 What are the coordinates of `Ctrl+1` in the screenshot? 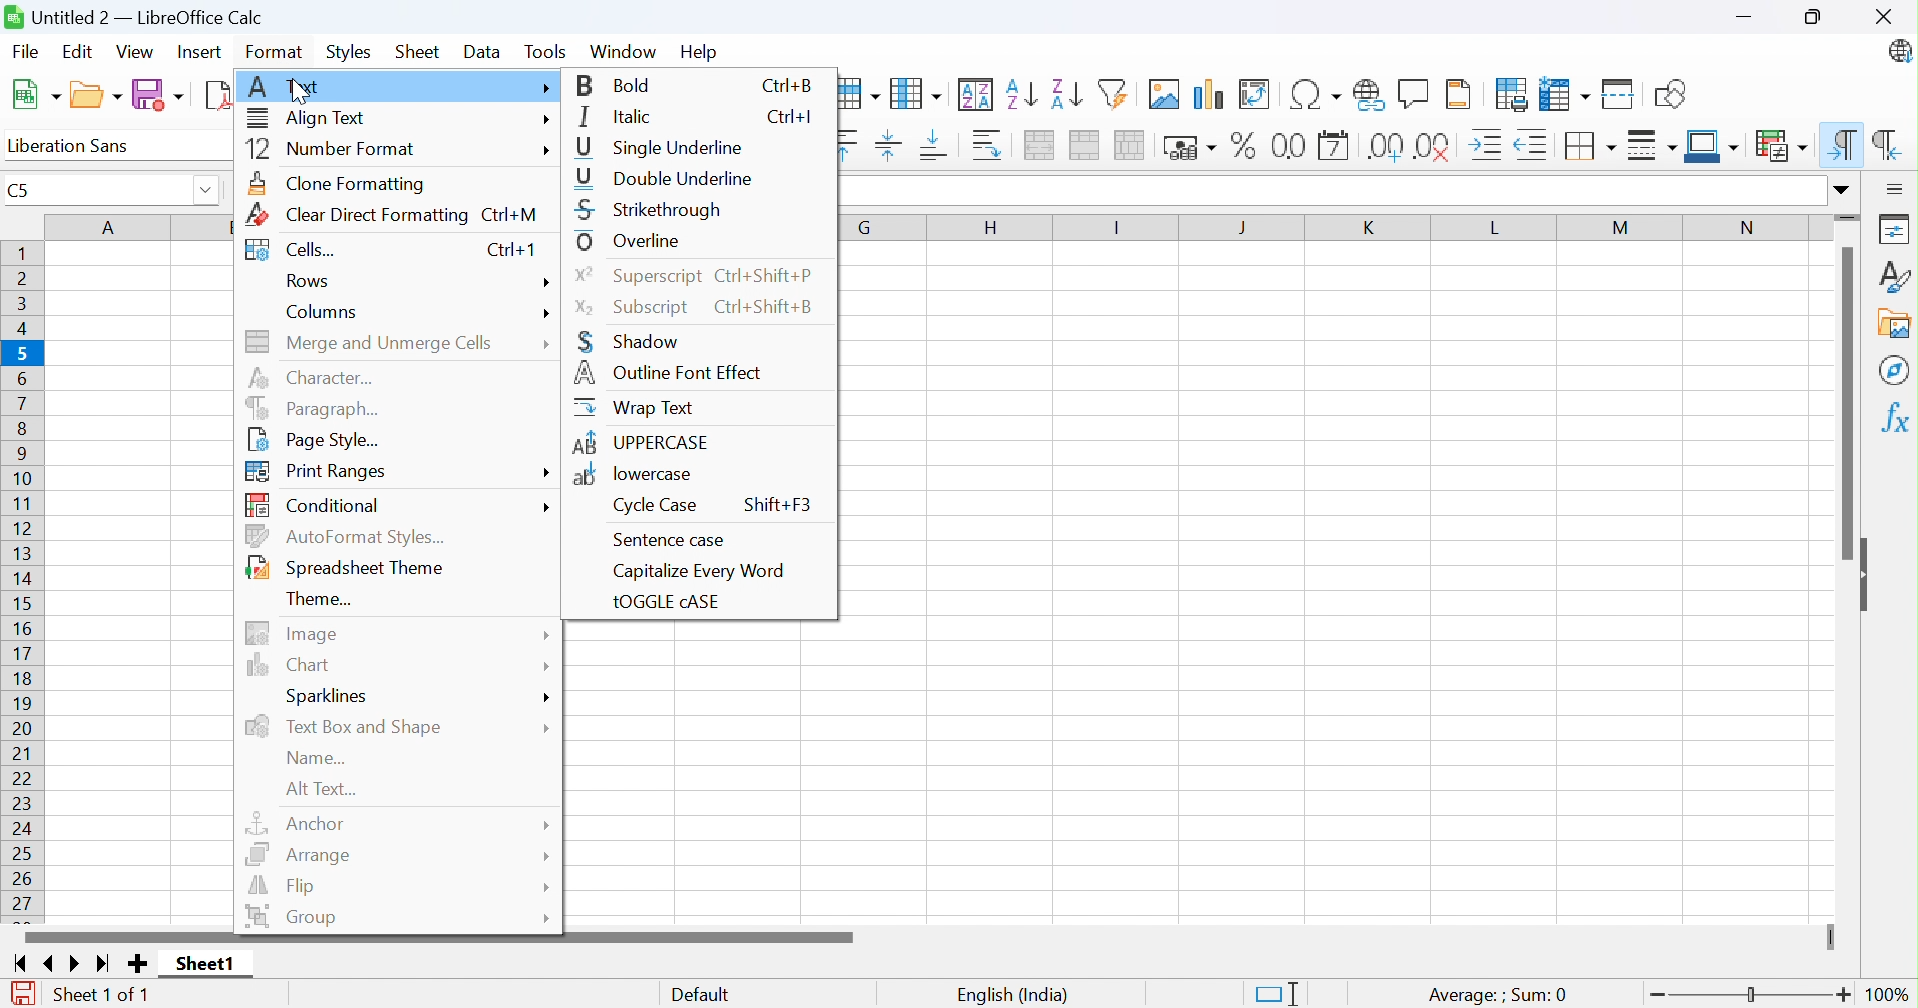 It's located at (513, 251).